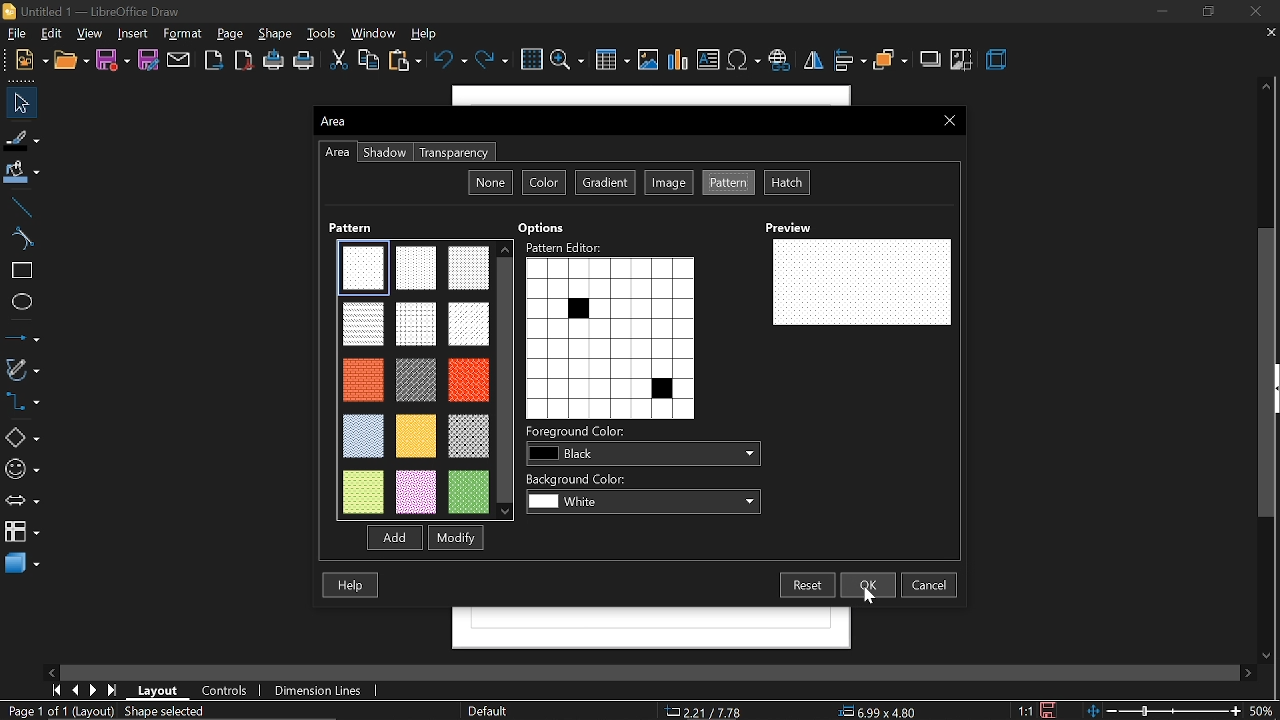 This screenshot has width=1280, height=720. I want to click on select, so click(21, 102).